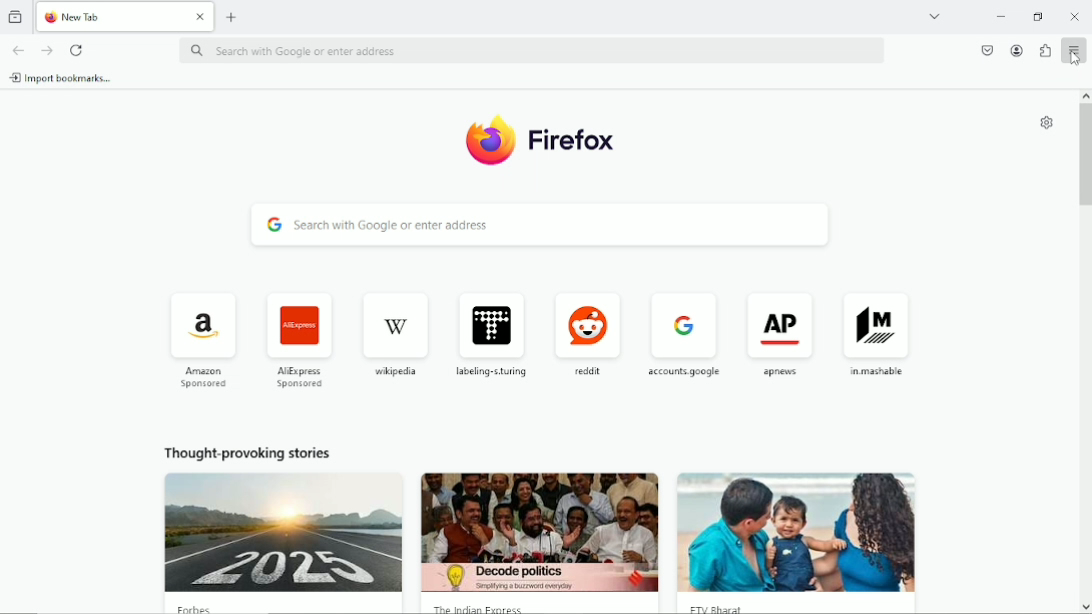 Image resolution: width=1092 pixels, height=614 pixels. I want to click on account, so click(1014, 51).